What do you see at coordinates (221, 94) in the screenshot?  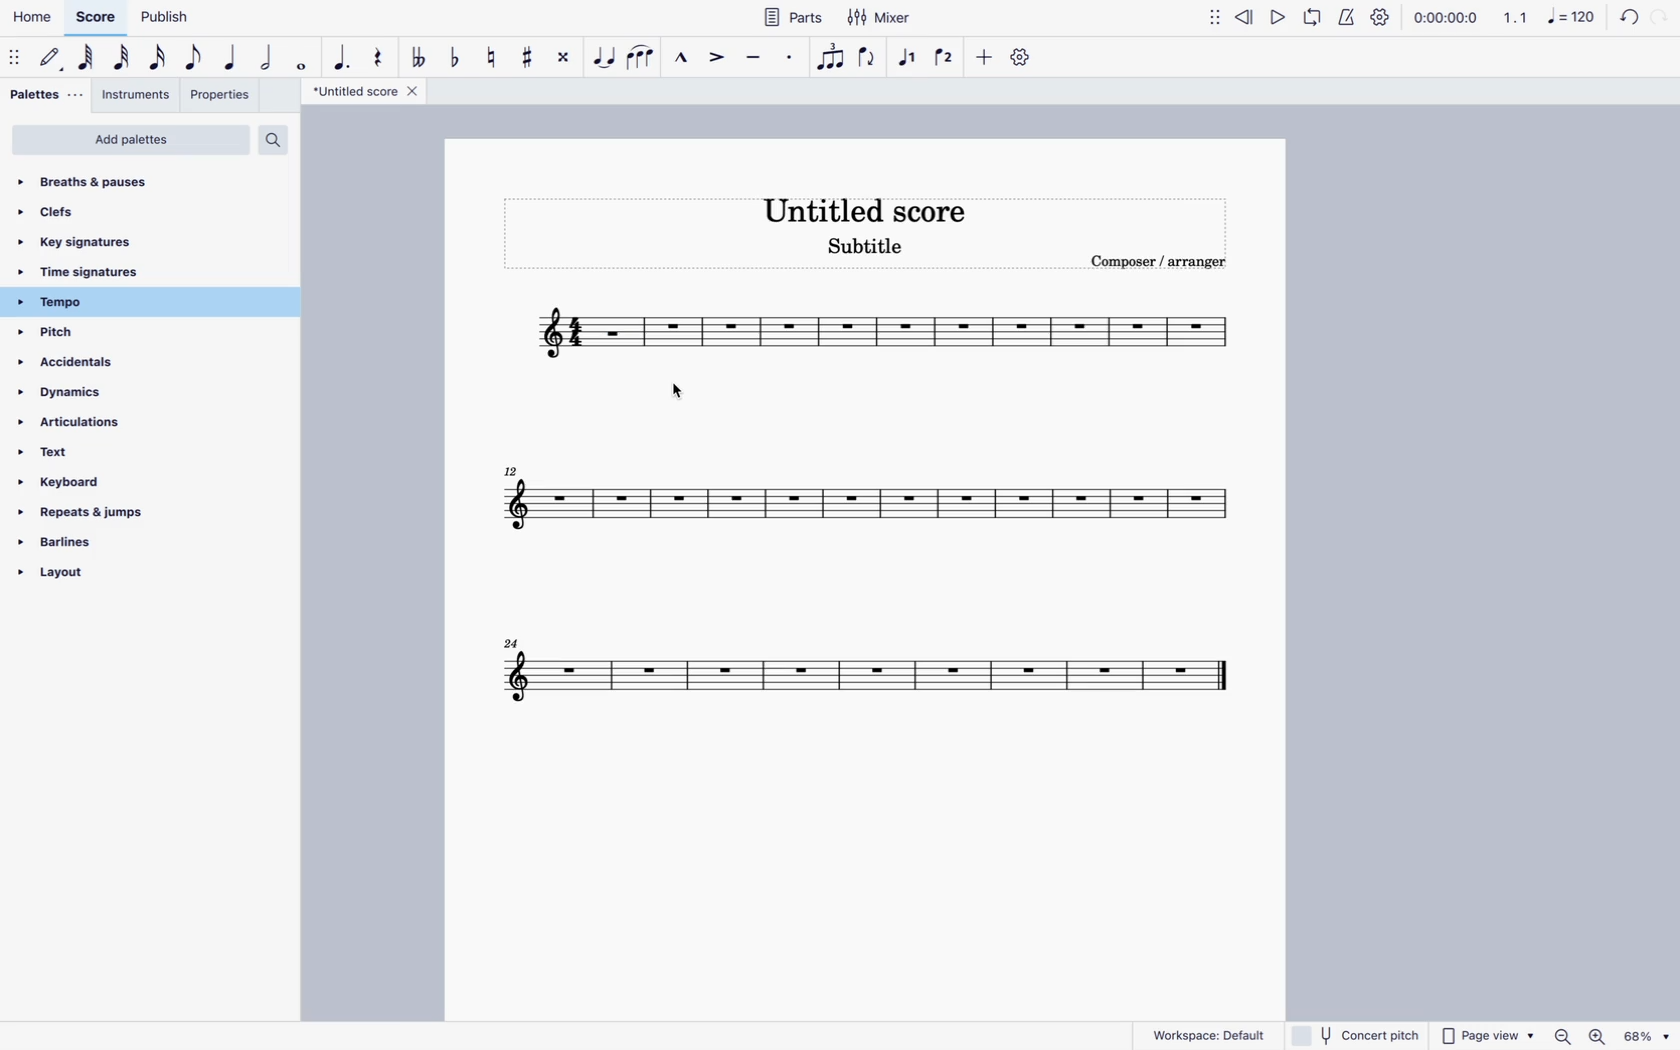 I see `properties` at bounding box center [221, 94].